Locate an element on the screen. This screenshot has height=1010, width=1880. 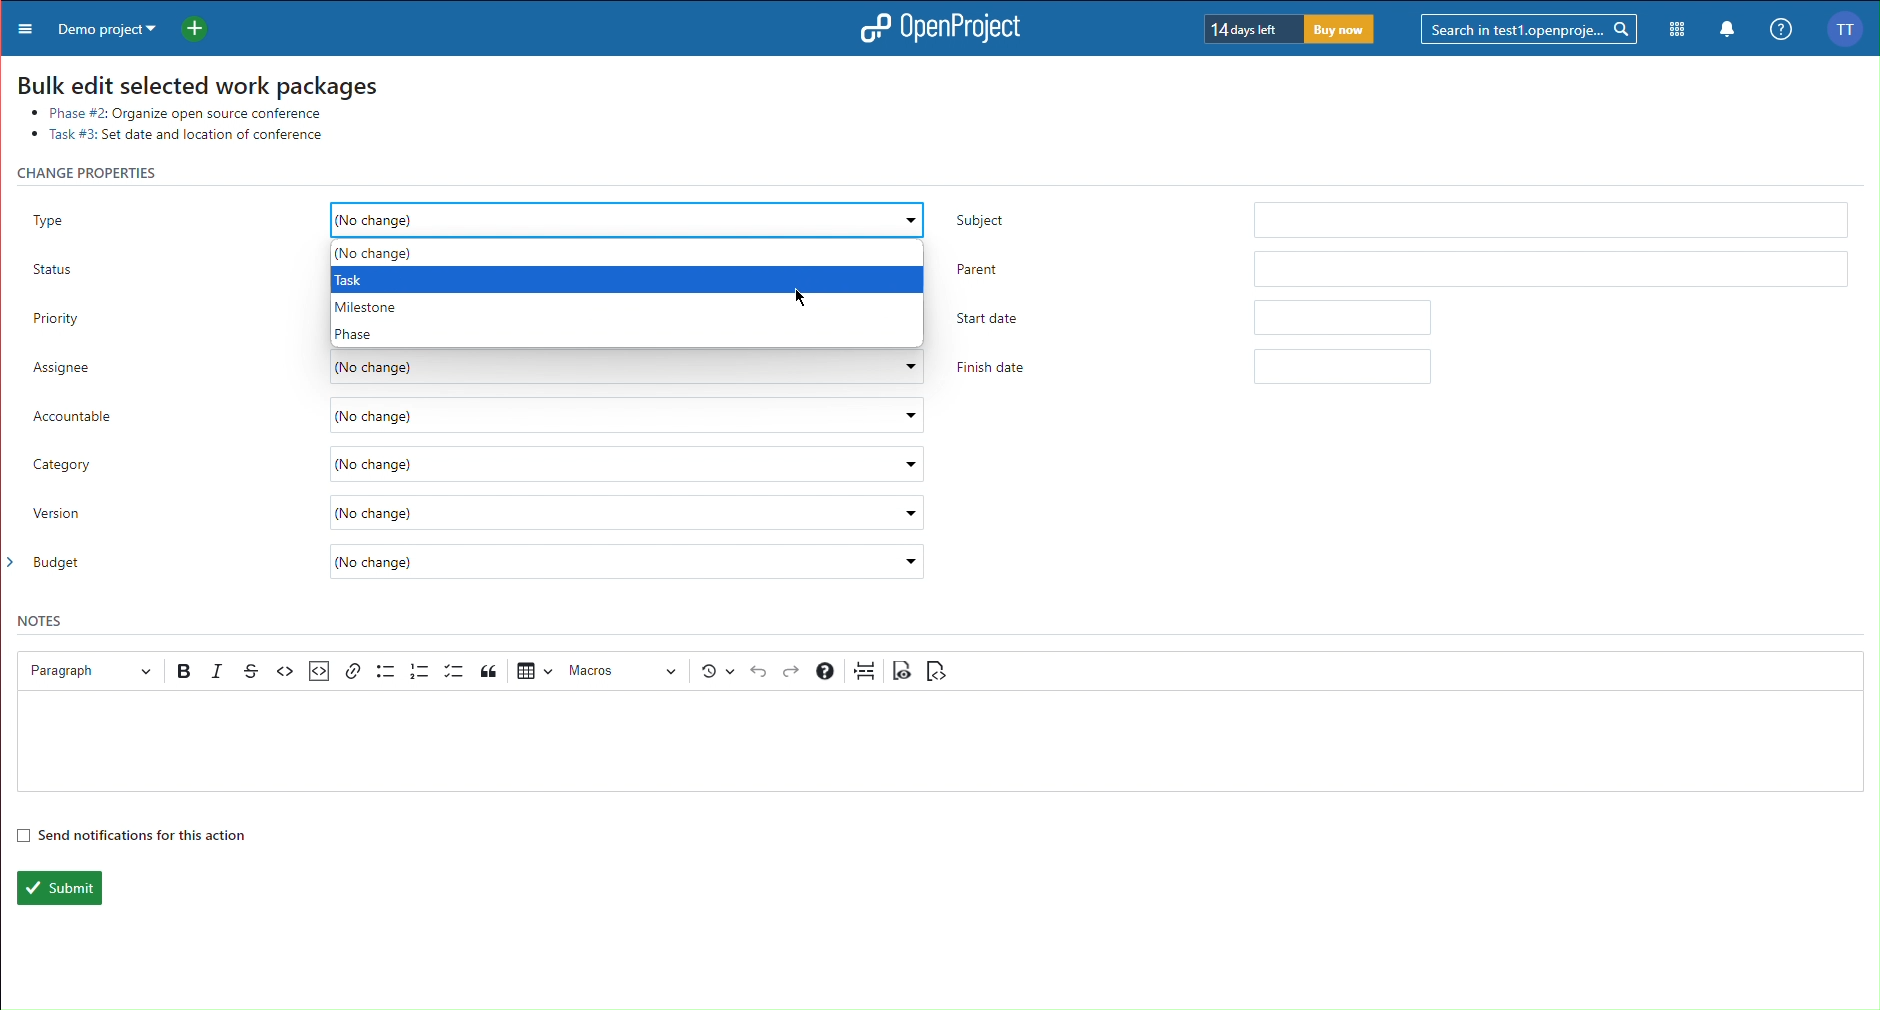
Accountable is located at coordinates (481, 416).